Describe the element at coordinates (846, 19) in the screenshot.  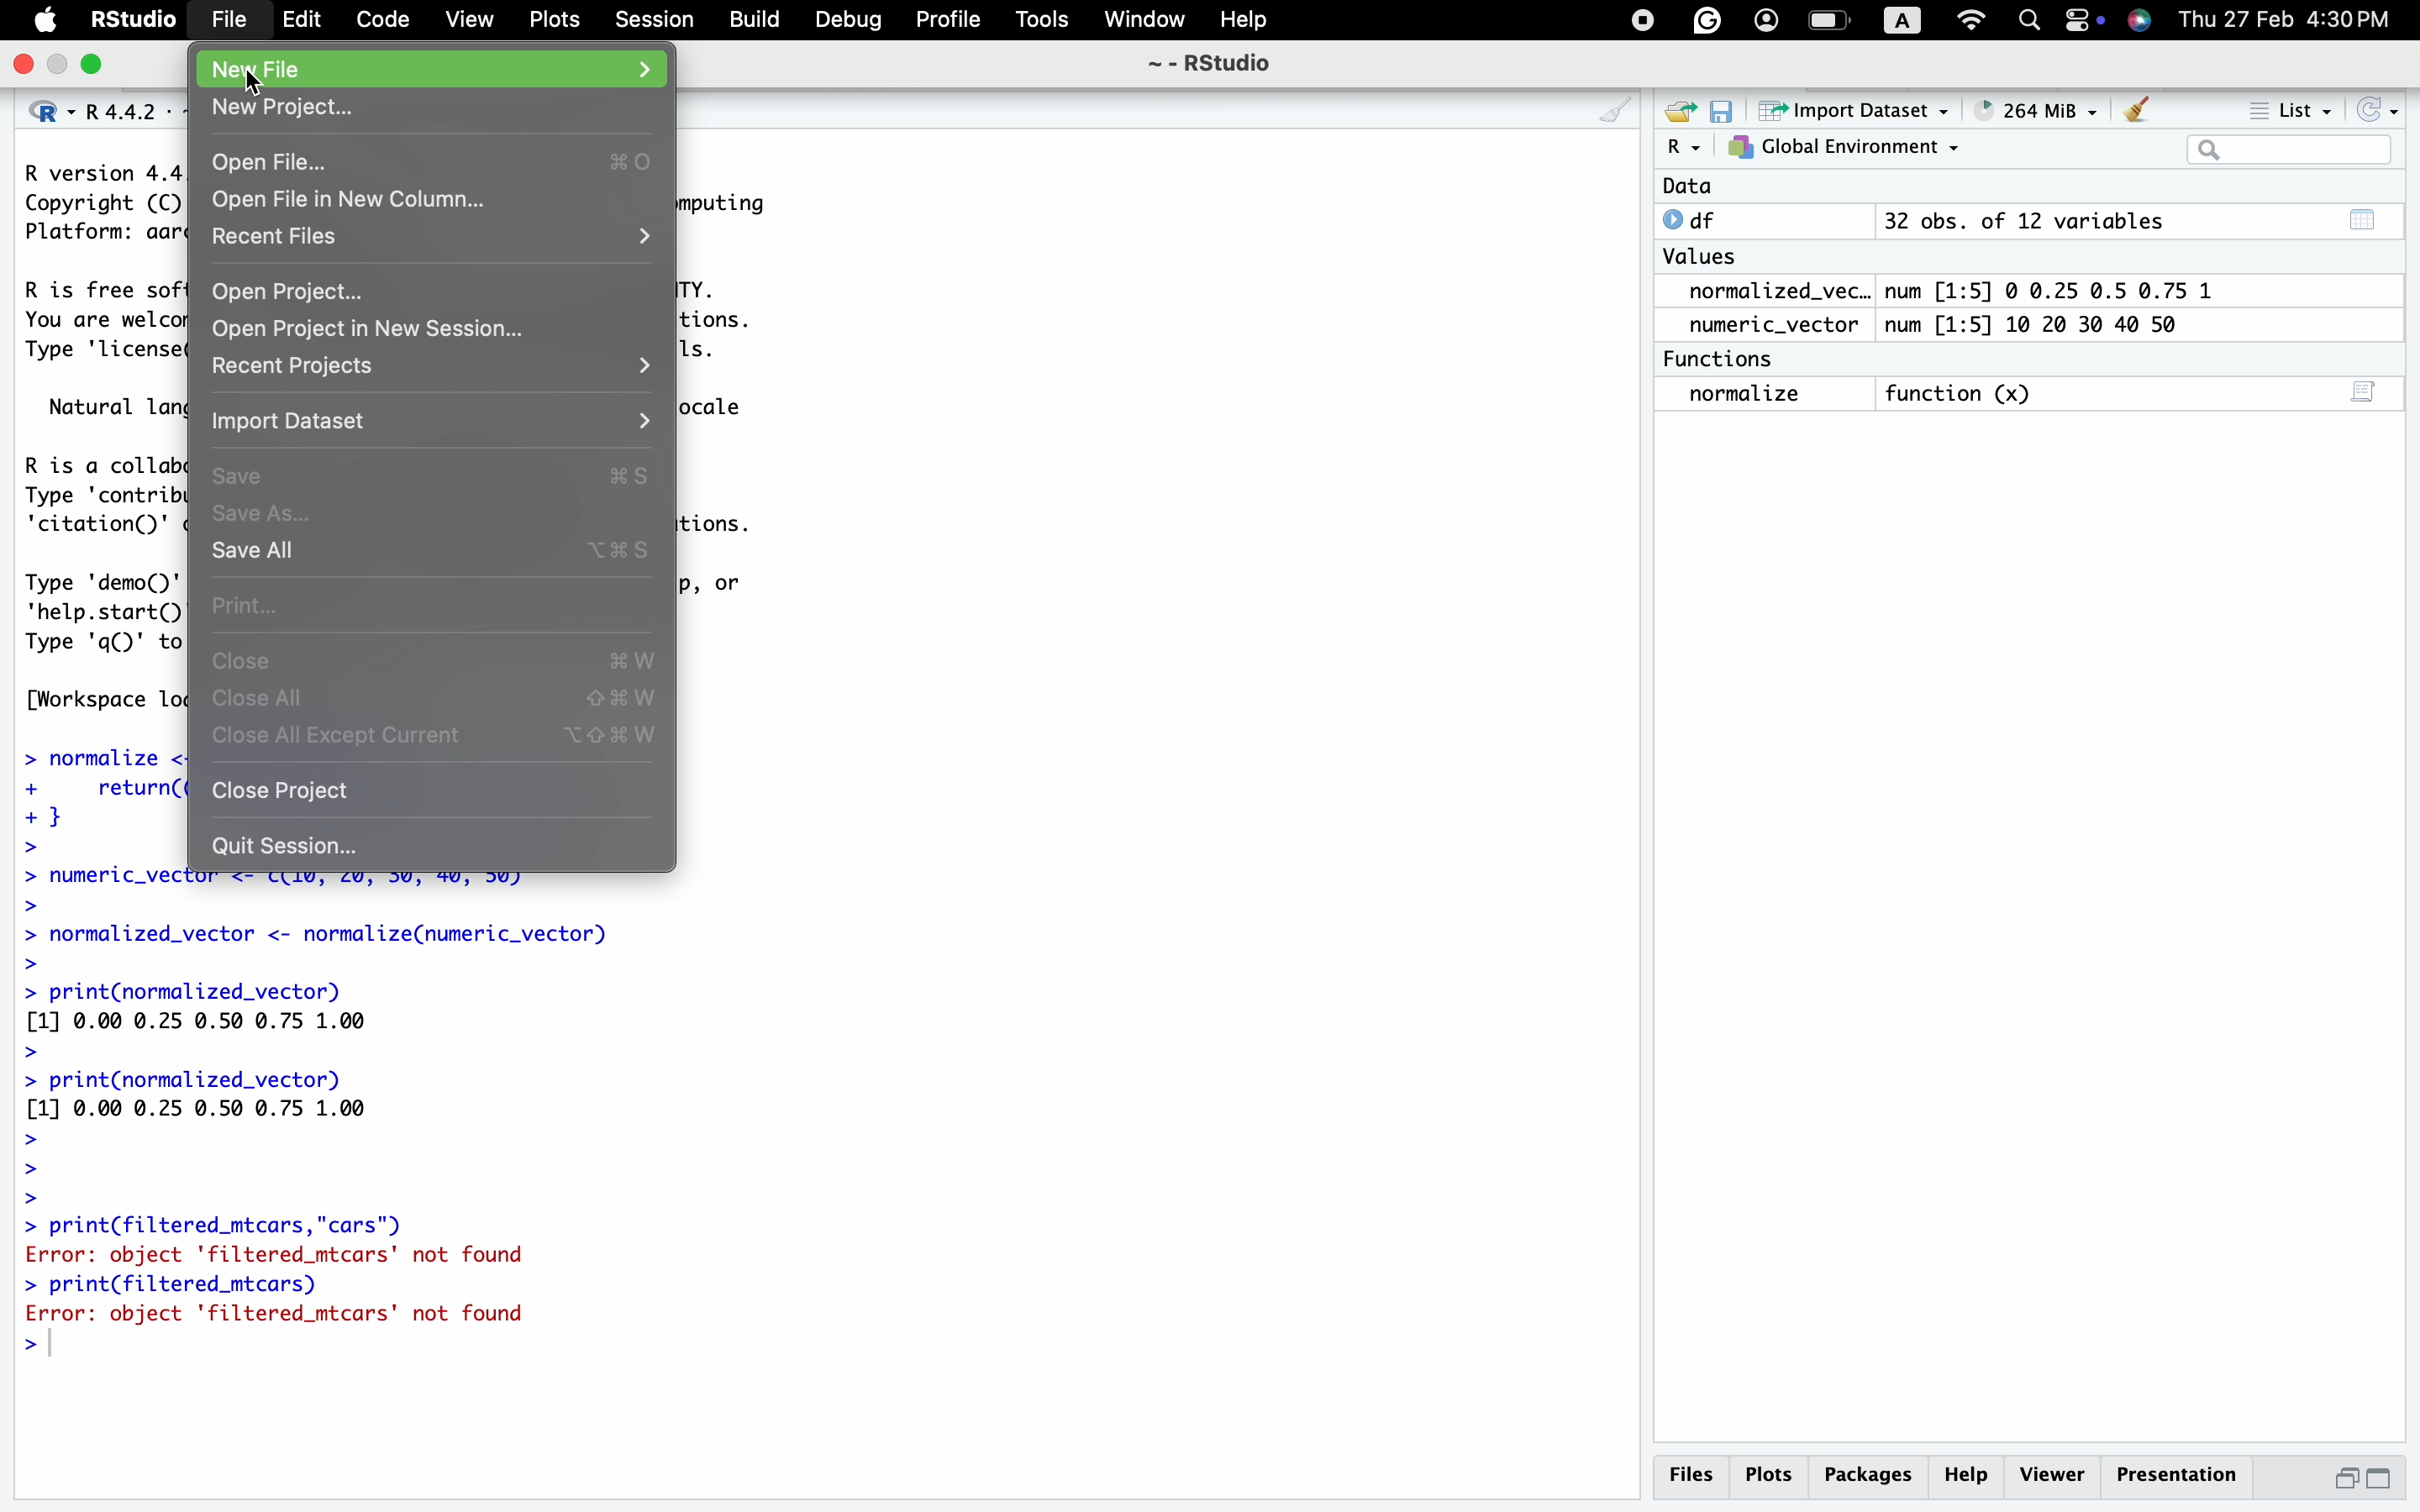
I see `debug` at that location.